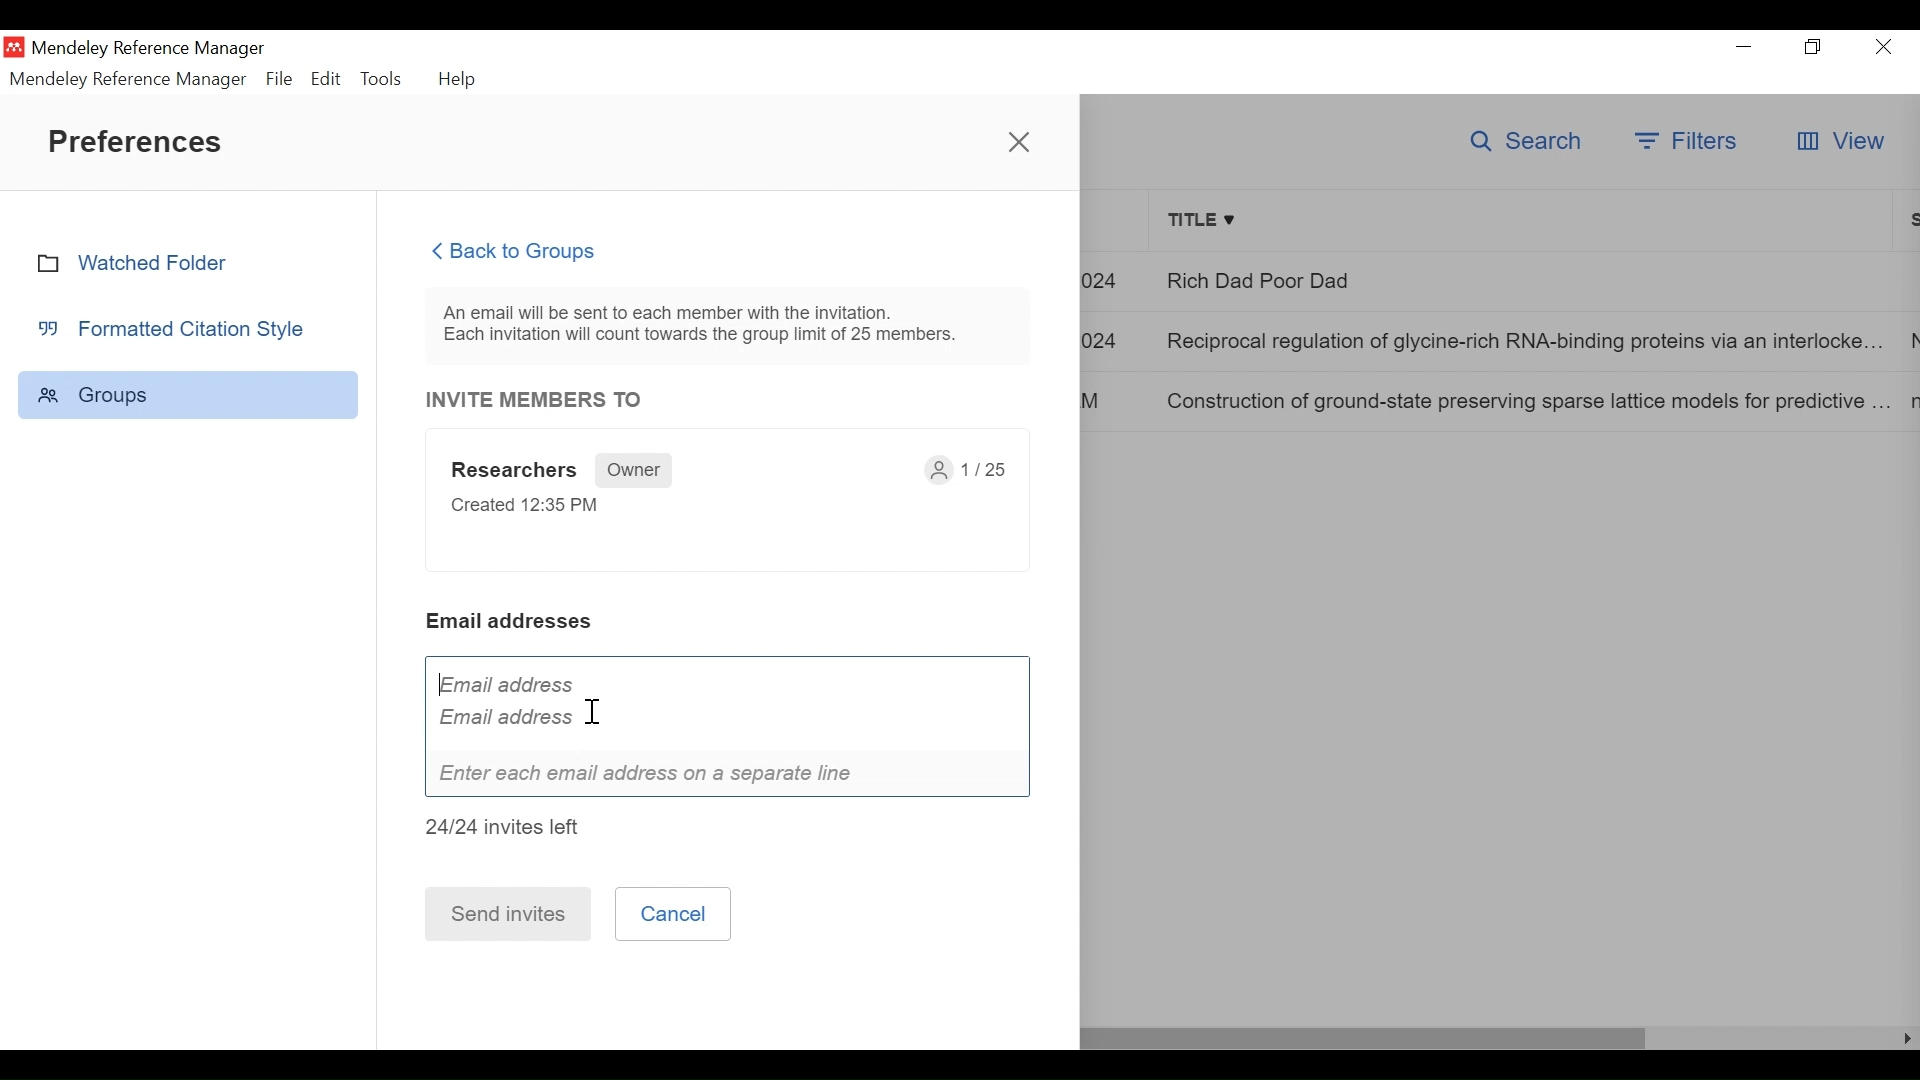 This screenshot has height=1080, width=1920. Describe the element at coordinates (520, 510) in the screenshot. I see `Created 12:35 PM` at that location.